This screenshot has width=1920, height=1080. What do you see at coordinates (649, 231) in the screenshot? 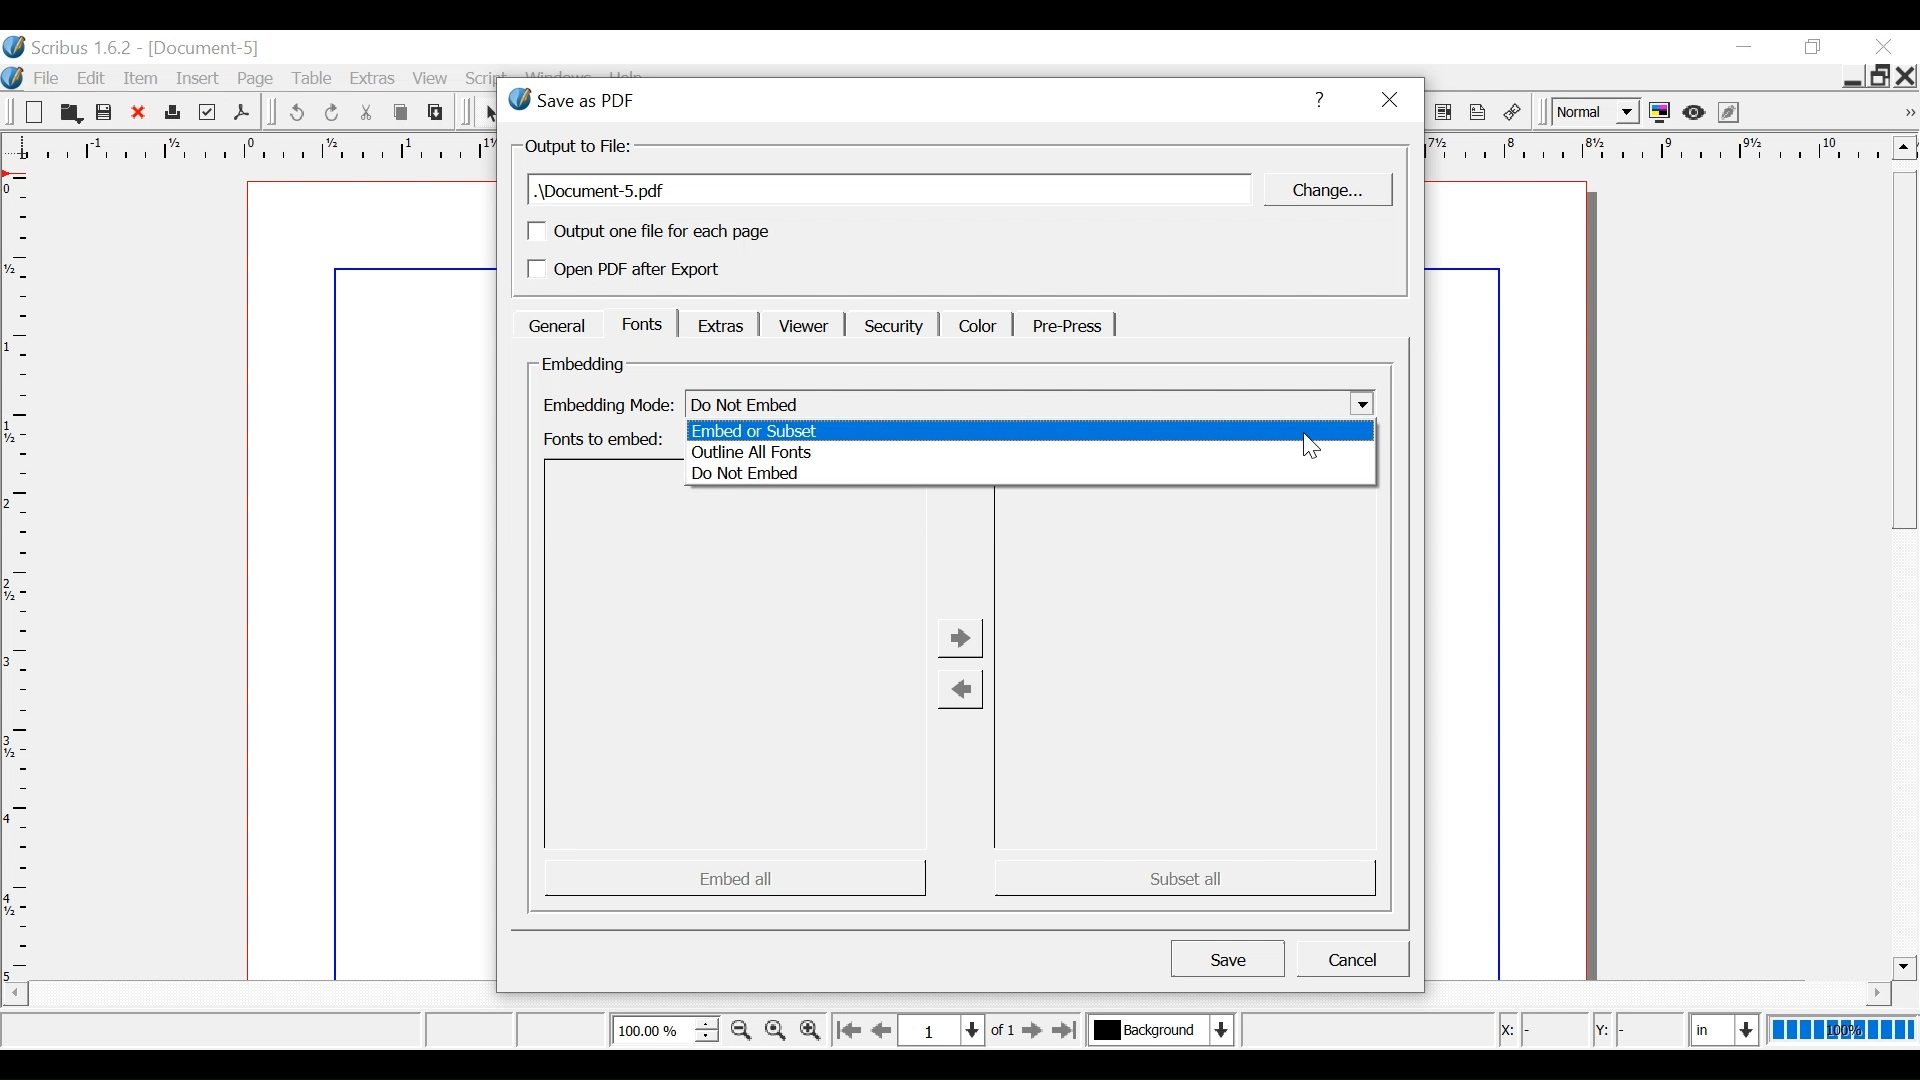
I see `(un)check output one file for each page` at bounding box center [649, 231].